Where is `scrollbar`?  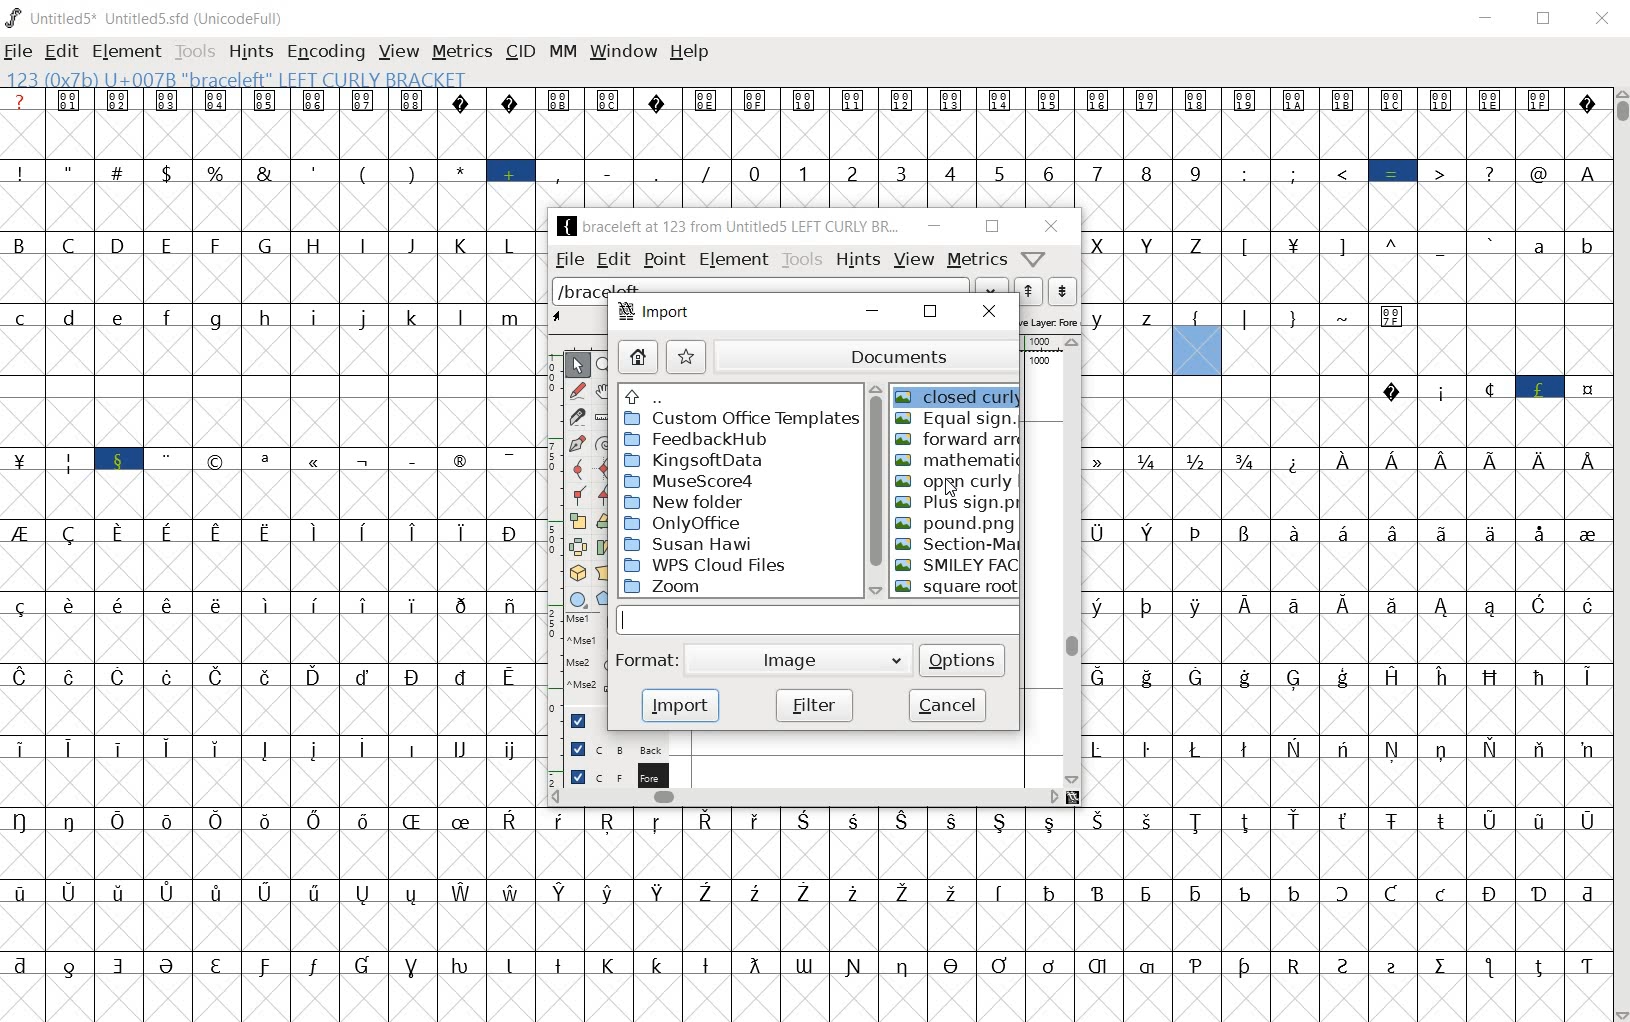
scrollbar is located at coordinates (876, 491).